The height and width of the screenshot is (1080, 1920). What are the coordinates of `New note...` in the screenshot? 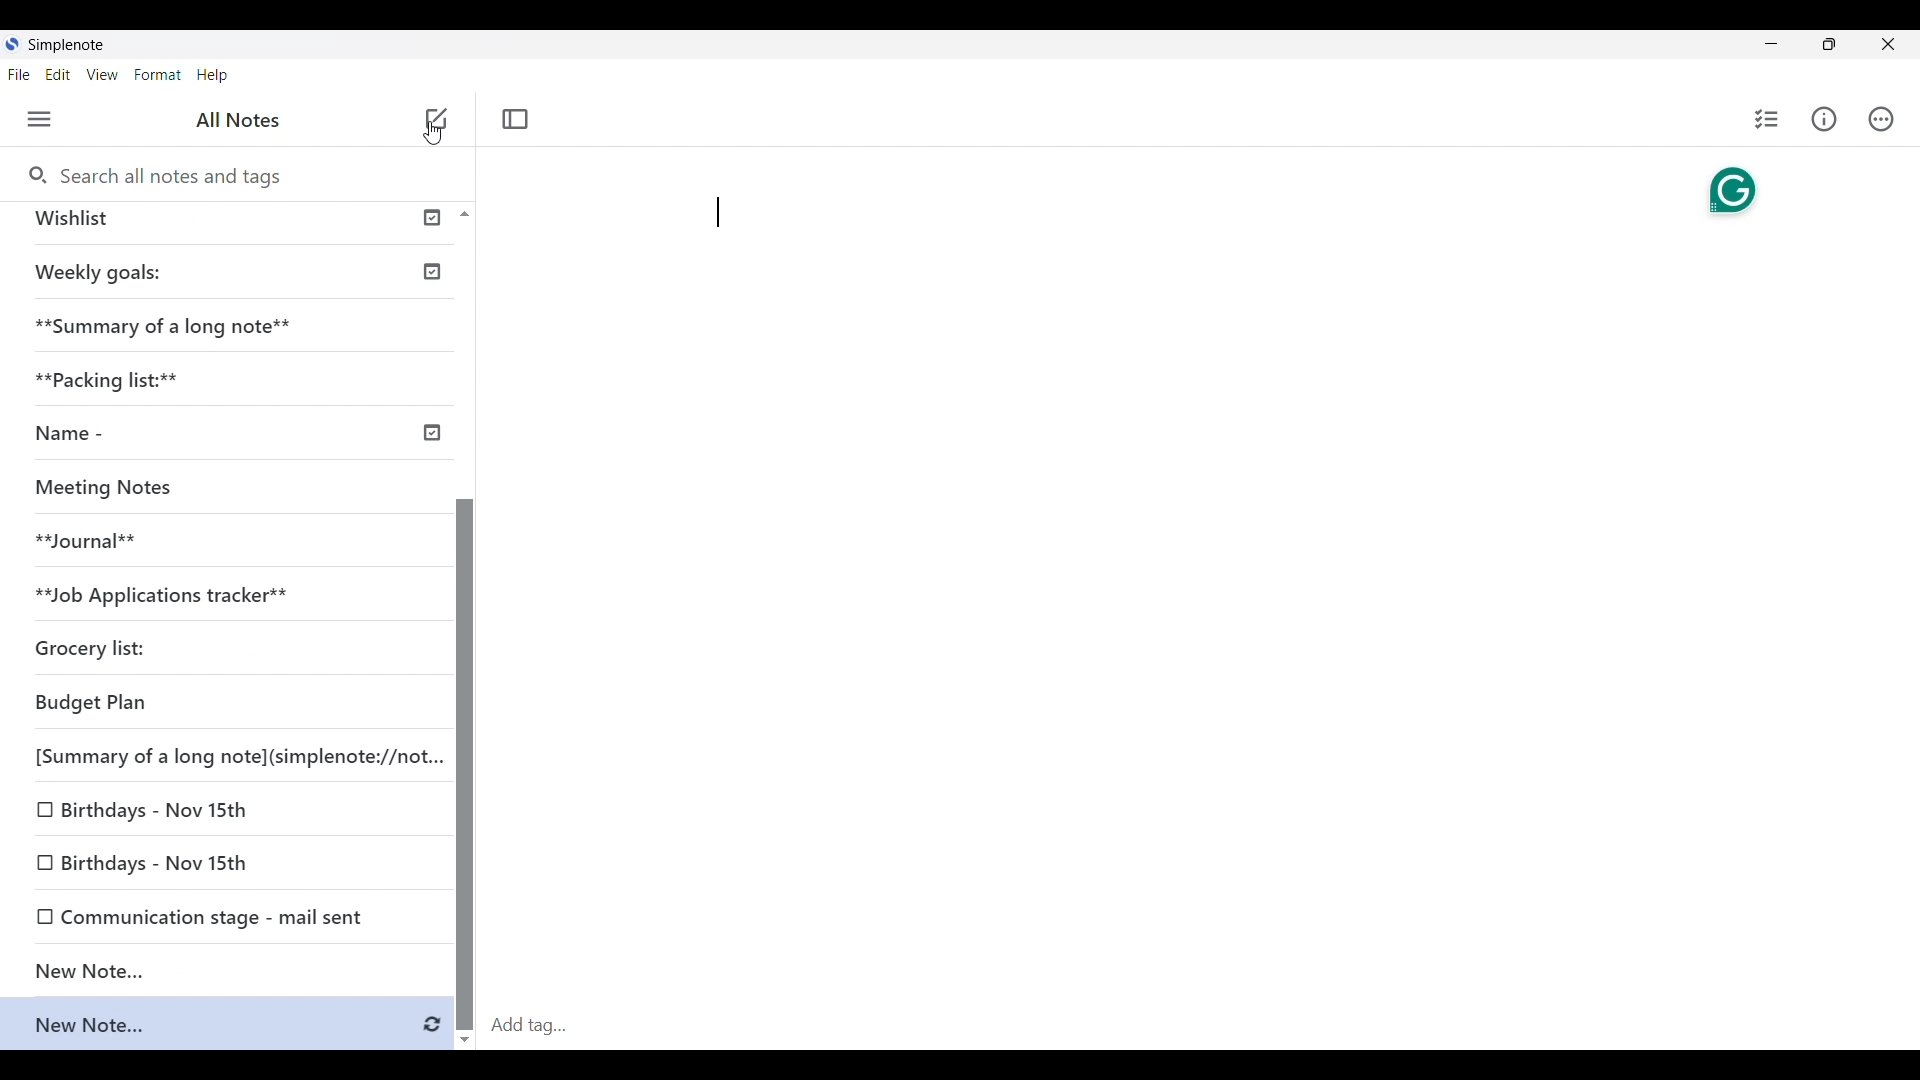 It's located at (194, 1021).